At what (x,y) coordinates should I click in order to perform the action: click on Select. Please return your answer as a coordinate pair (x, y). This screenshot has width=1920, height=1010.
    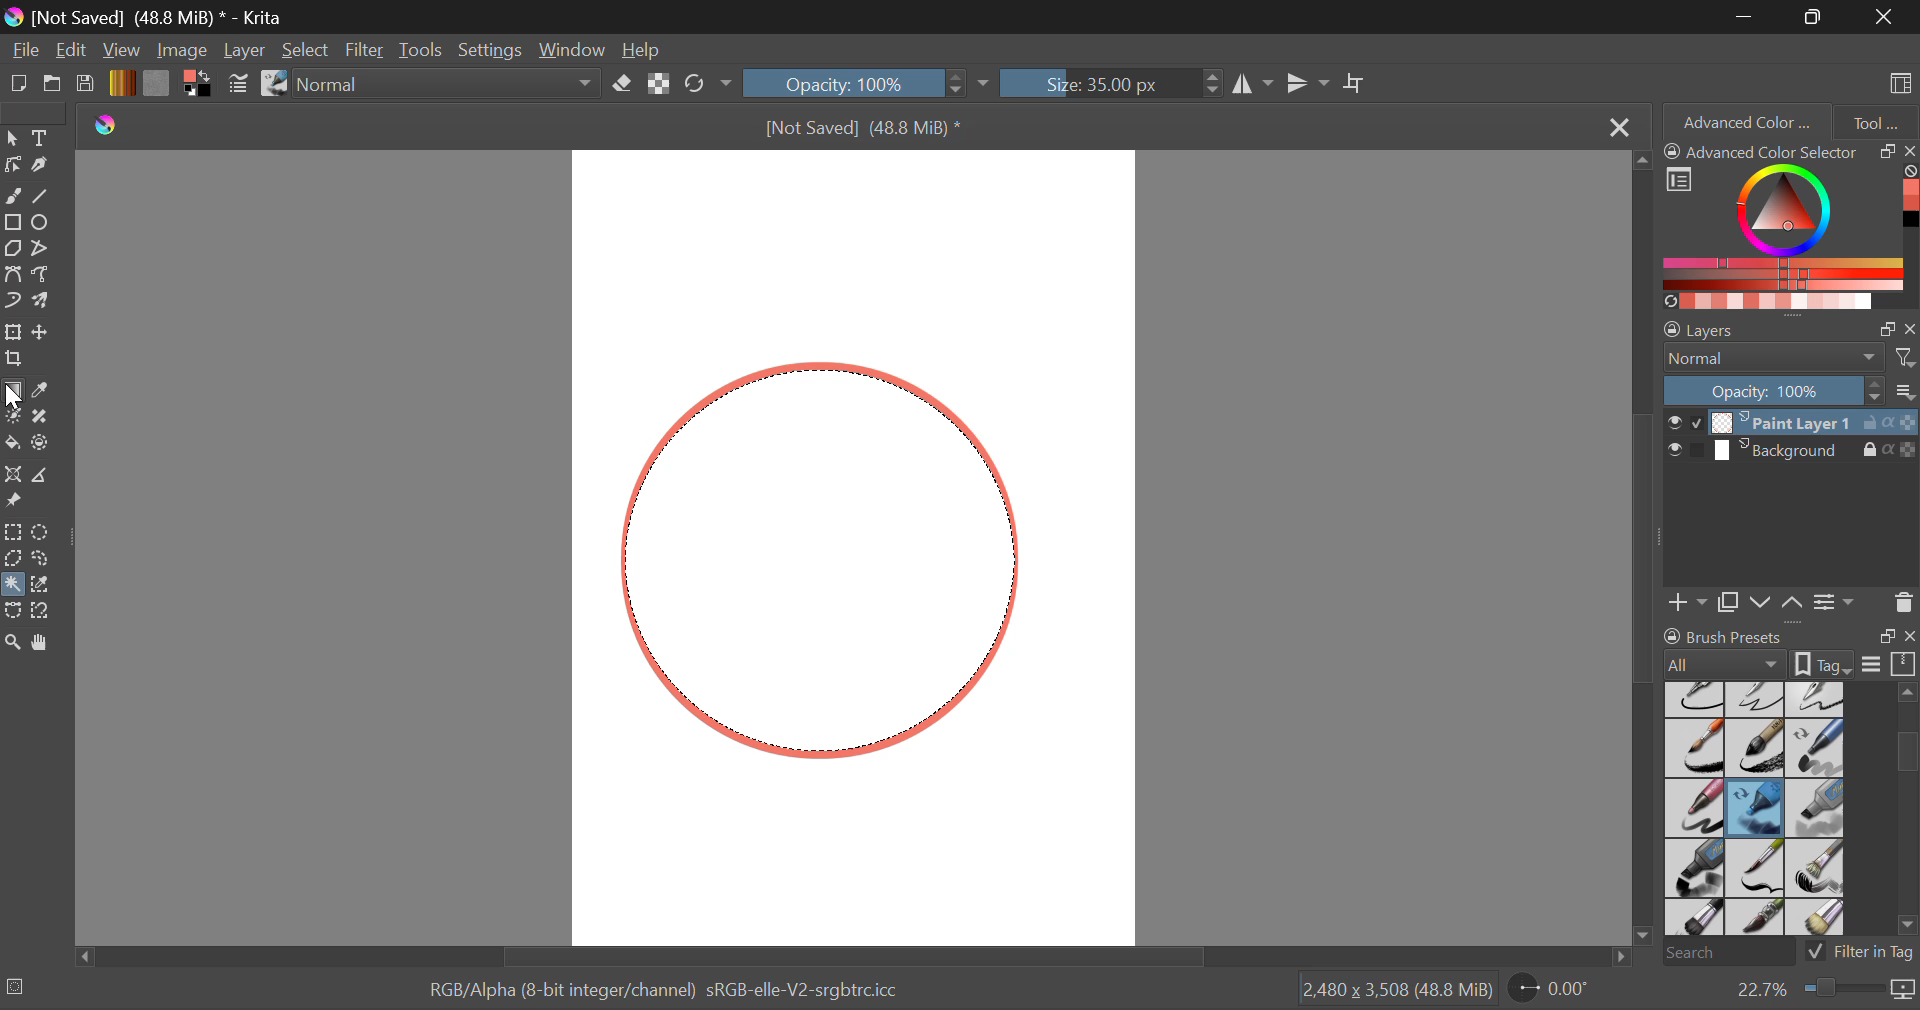
    Looking at the image, I should click on (307, 52).